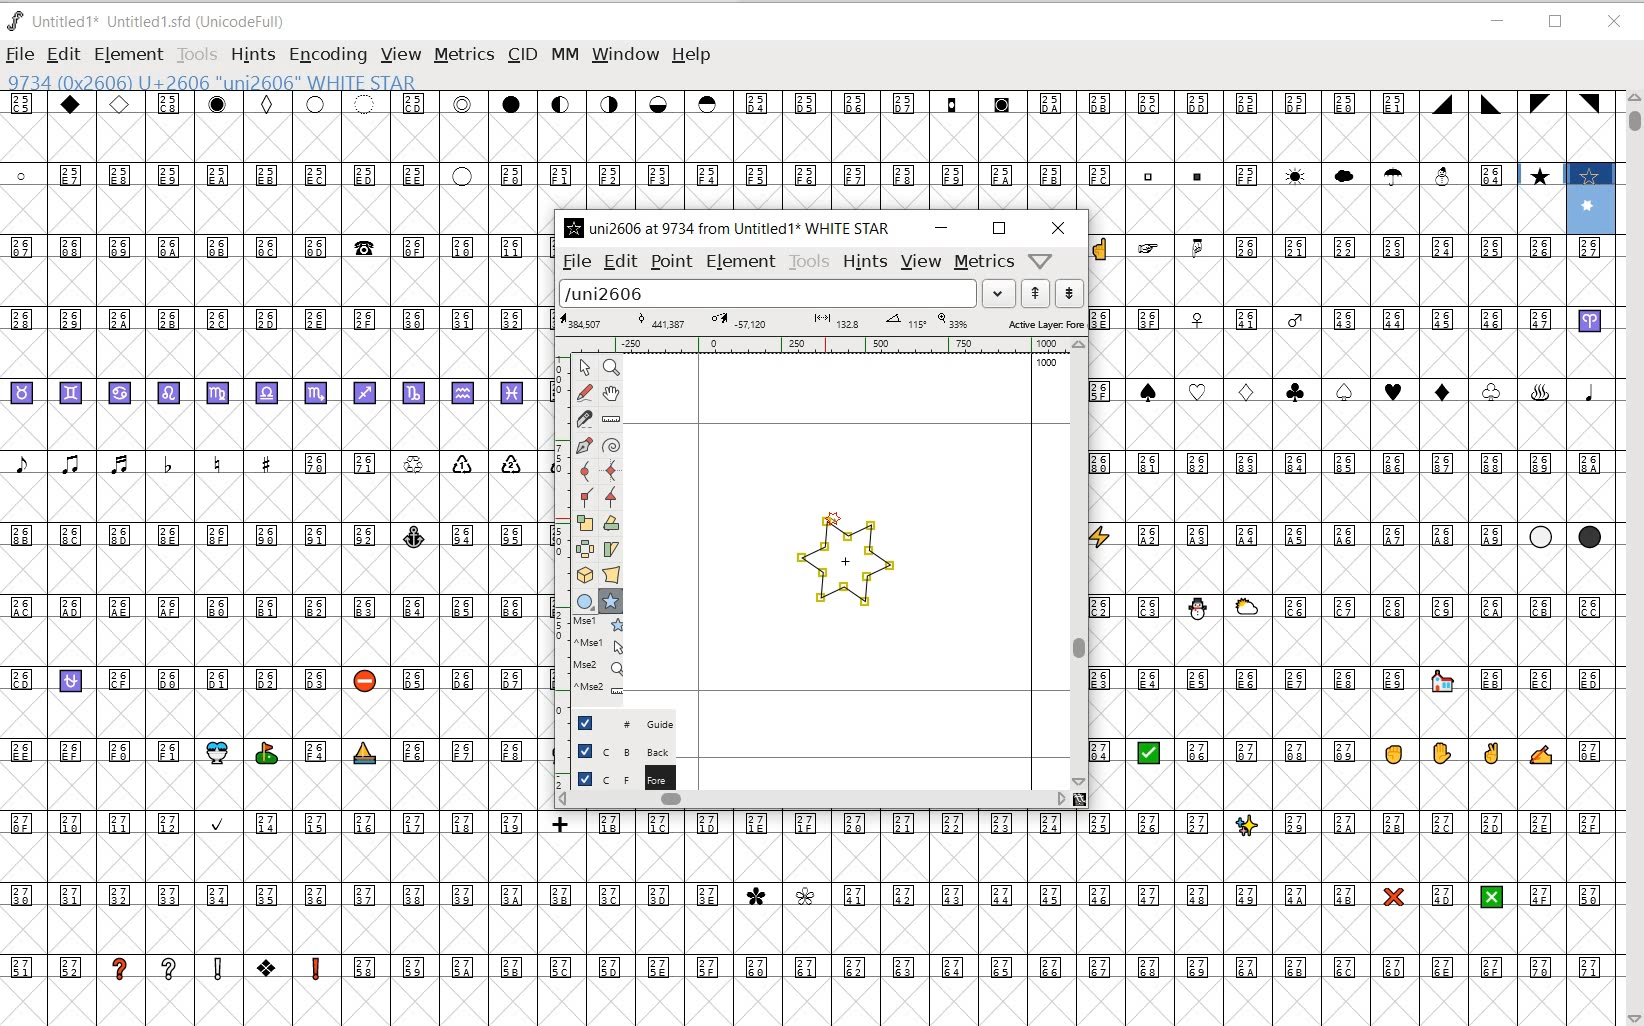  What do you see at coordinates (822, 321) in the screenshot?
I see `ACTIVE LAYER` at bounding box center [822, 321].